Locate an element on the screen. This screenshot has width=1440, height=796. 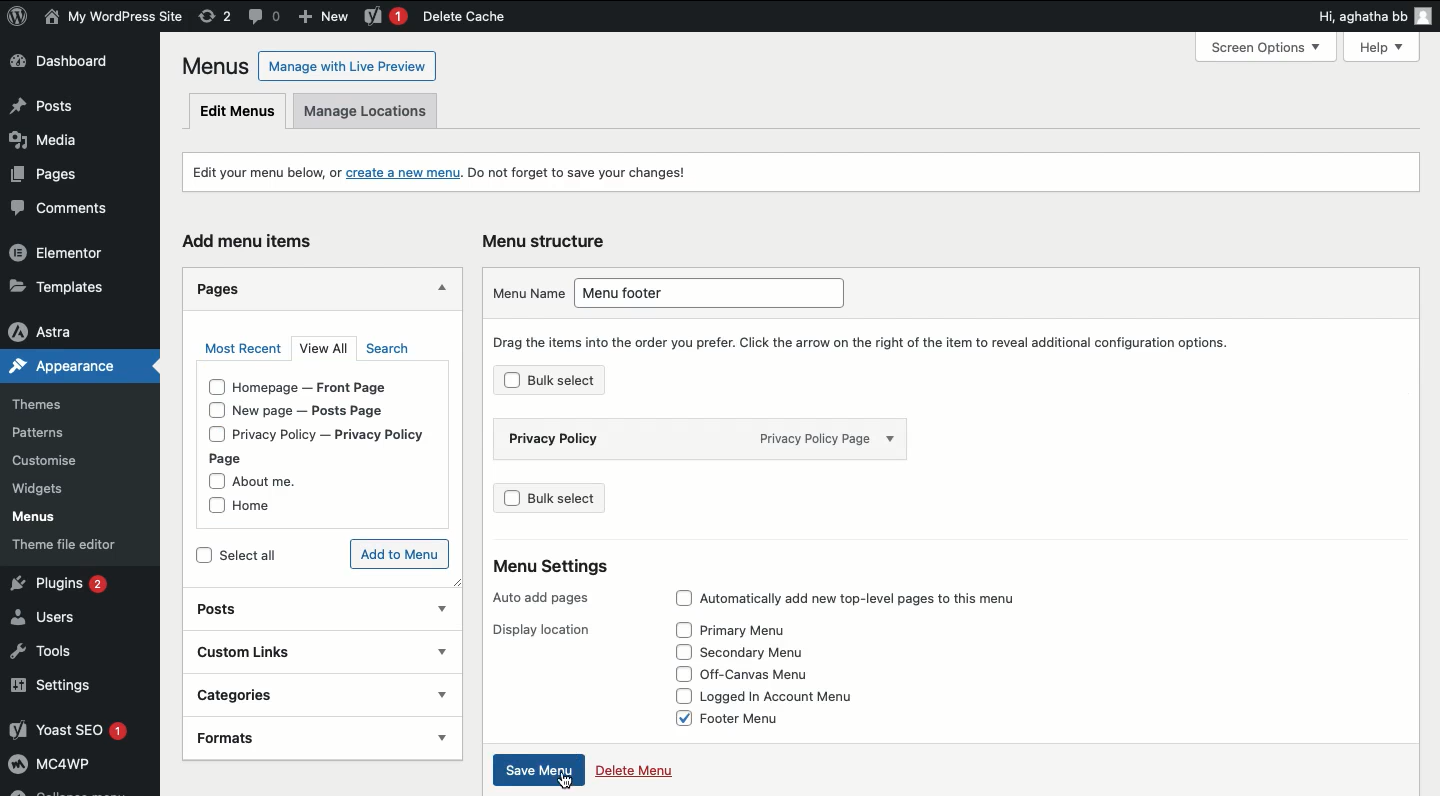
Bulk select is located at coordinates (584, 497).